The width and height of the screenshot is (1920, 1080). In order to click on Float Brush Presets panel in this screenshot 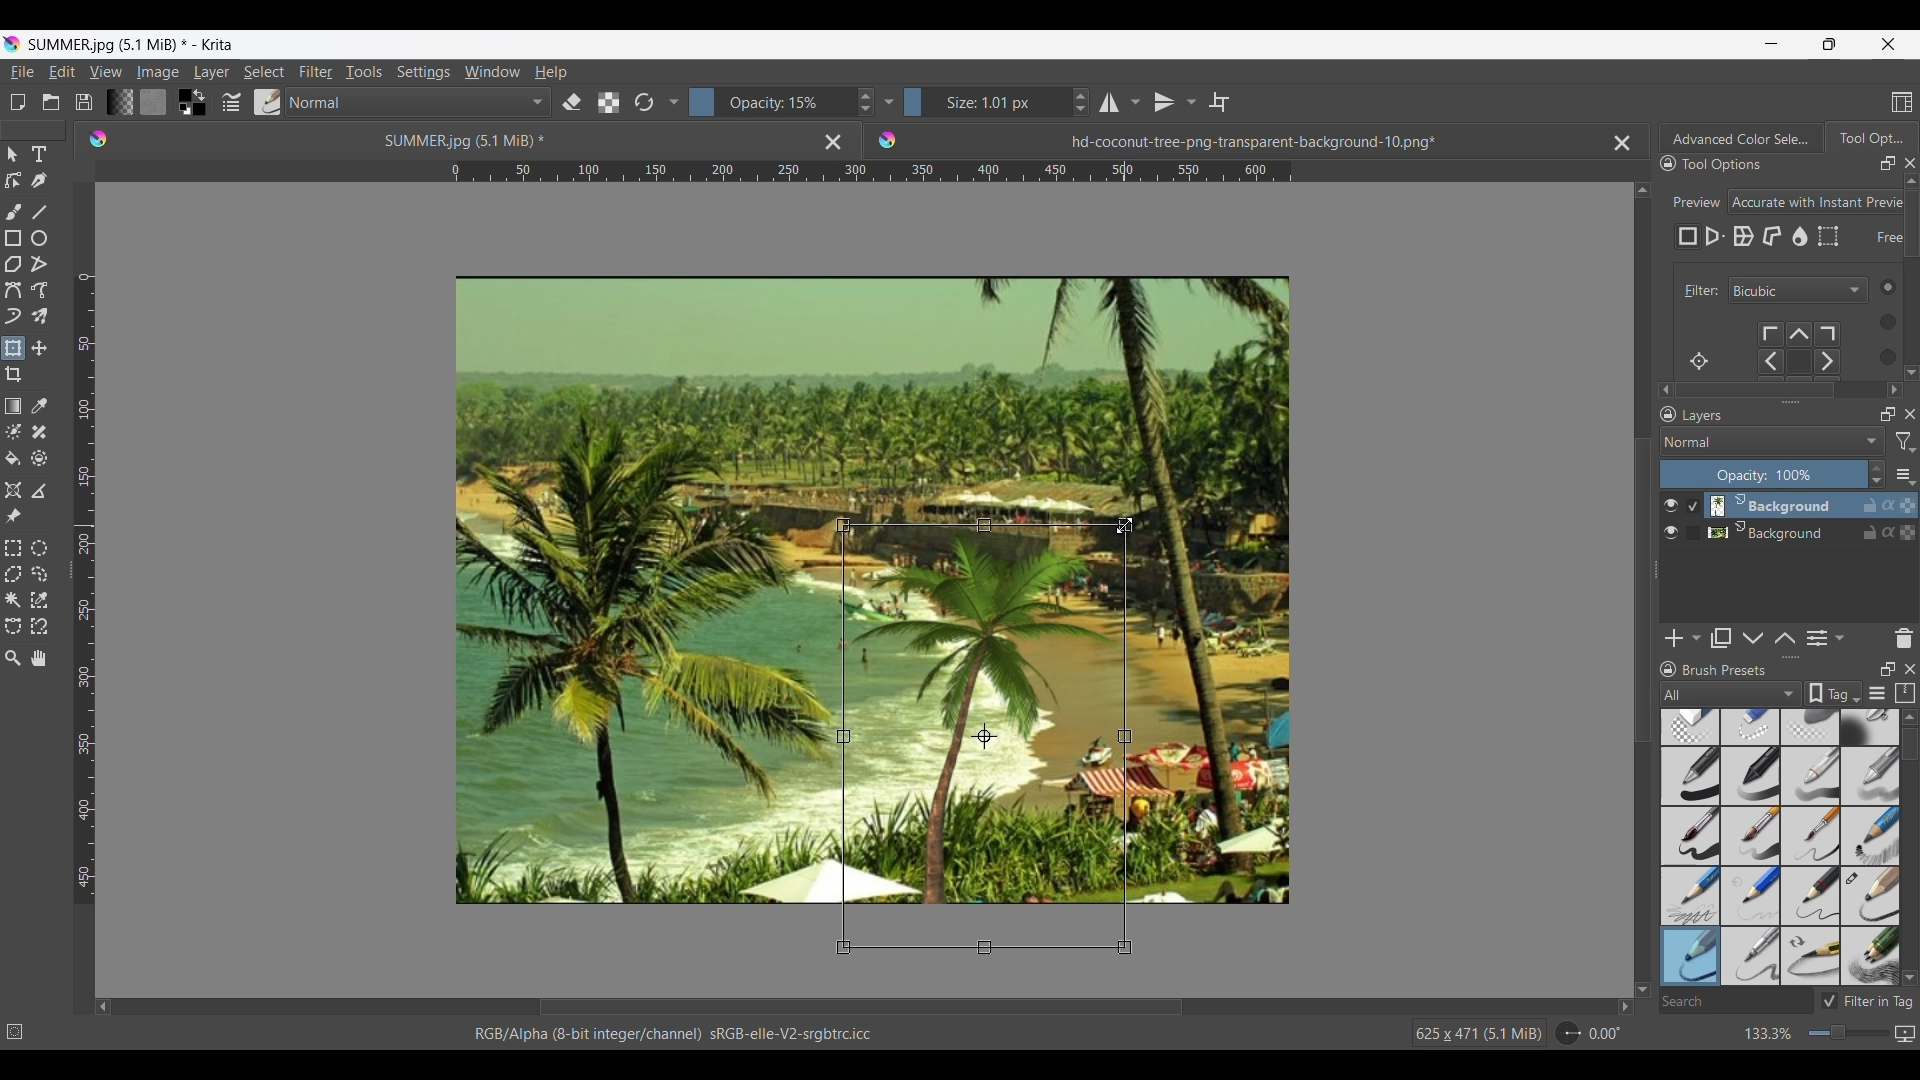, I will do `click(1889, 669)`.